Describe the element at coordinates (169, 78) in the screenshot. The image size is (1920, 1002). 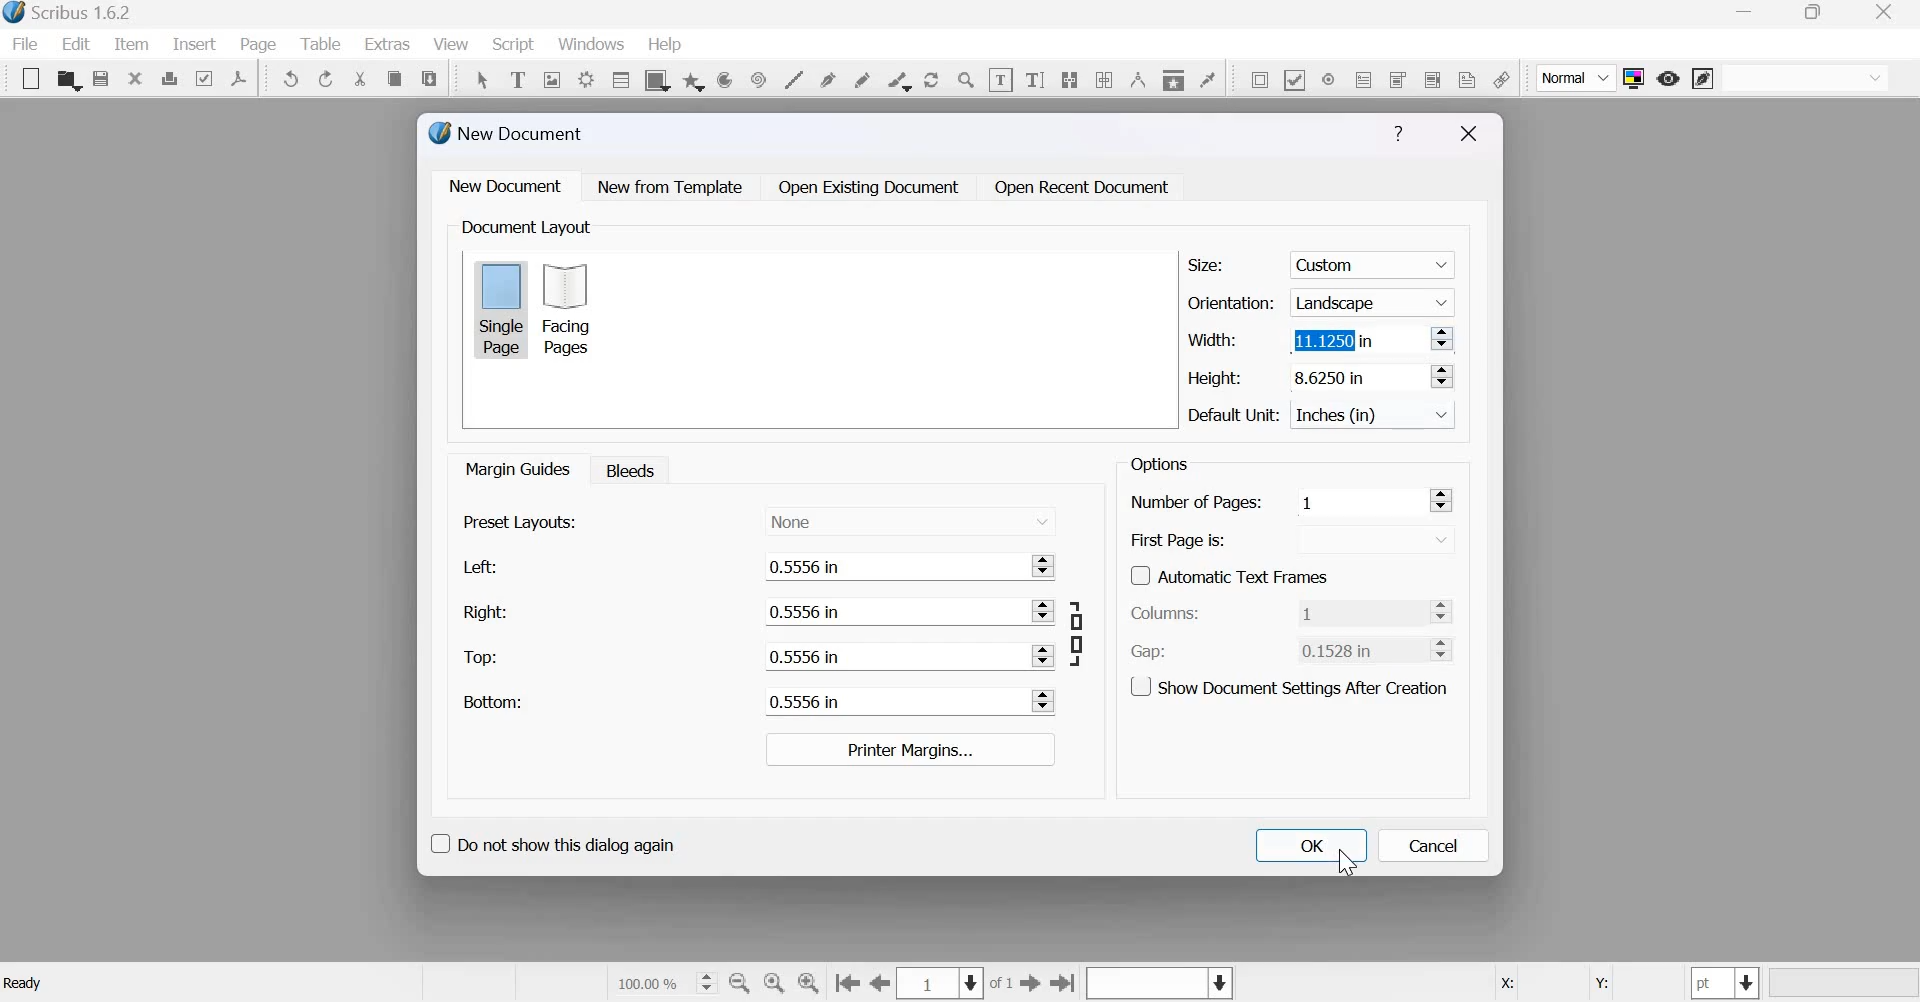
I see `print` at that location.